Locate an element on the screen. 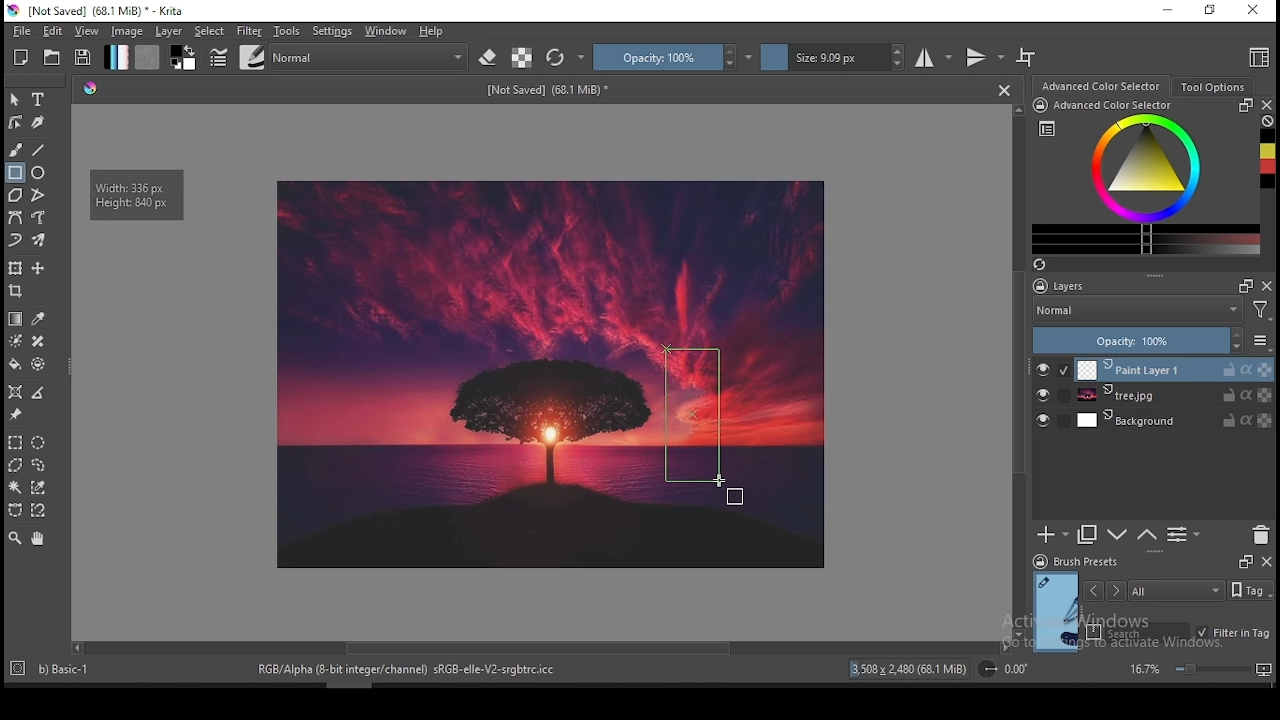 The width and height of the screenshot is (1280, 720). pattern fill is located at coordinates (148, 58).